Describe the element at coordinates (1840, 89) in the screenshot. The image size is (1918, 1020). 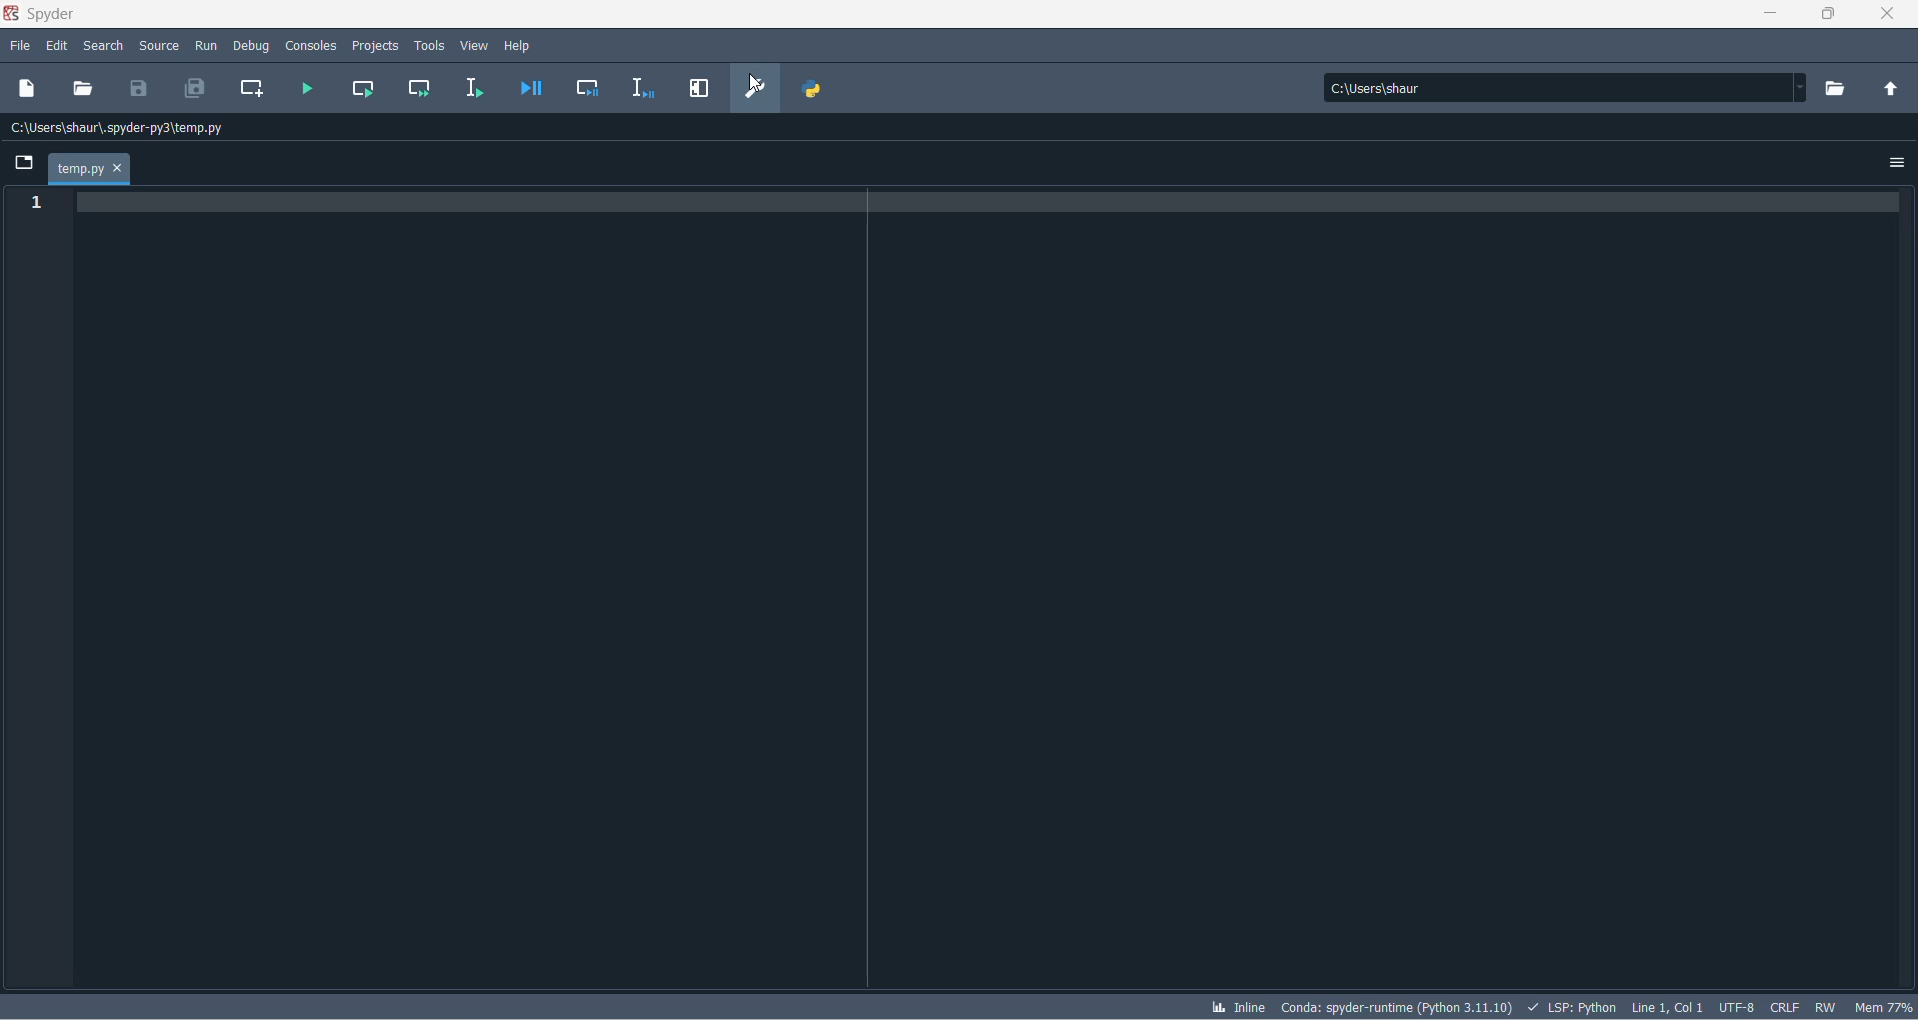
I see `directory` at that location.